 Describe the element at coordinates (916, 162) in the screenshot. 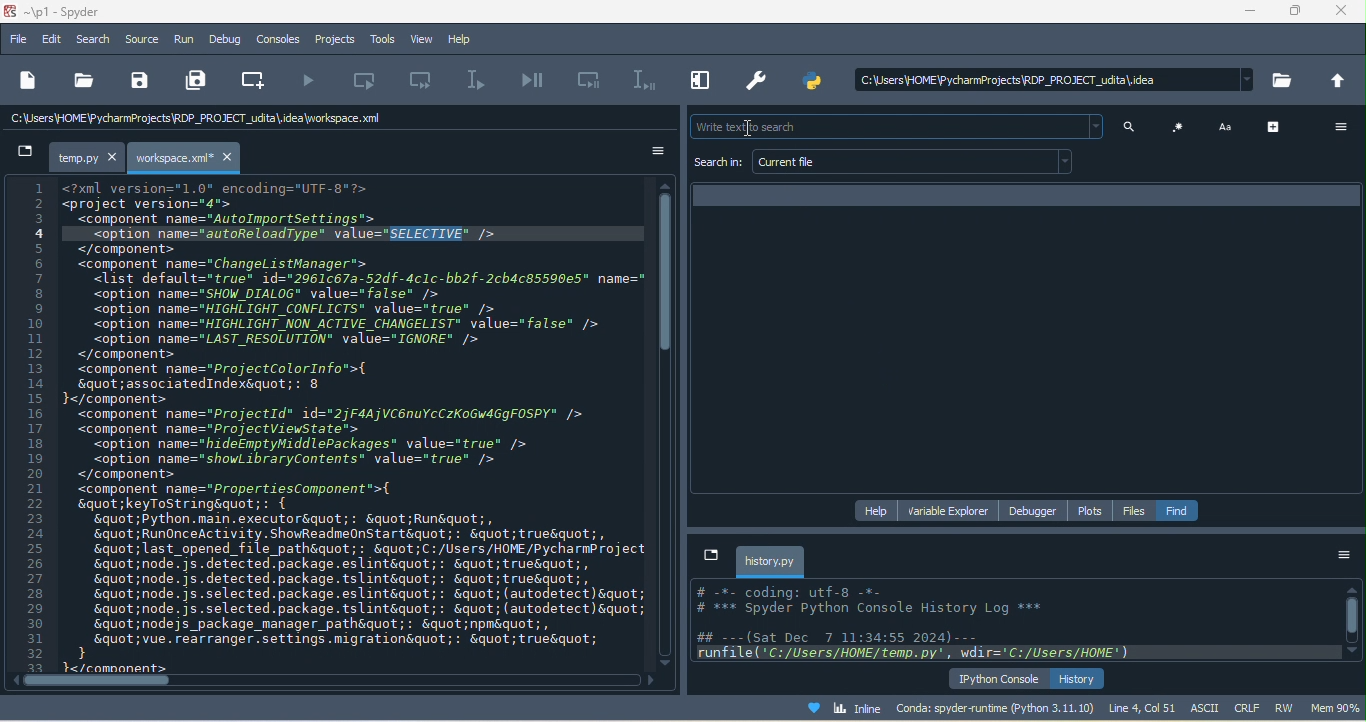

I see `current file` at that location.